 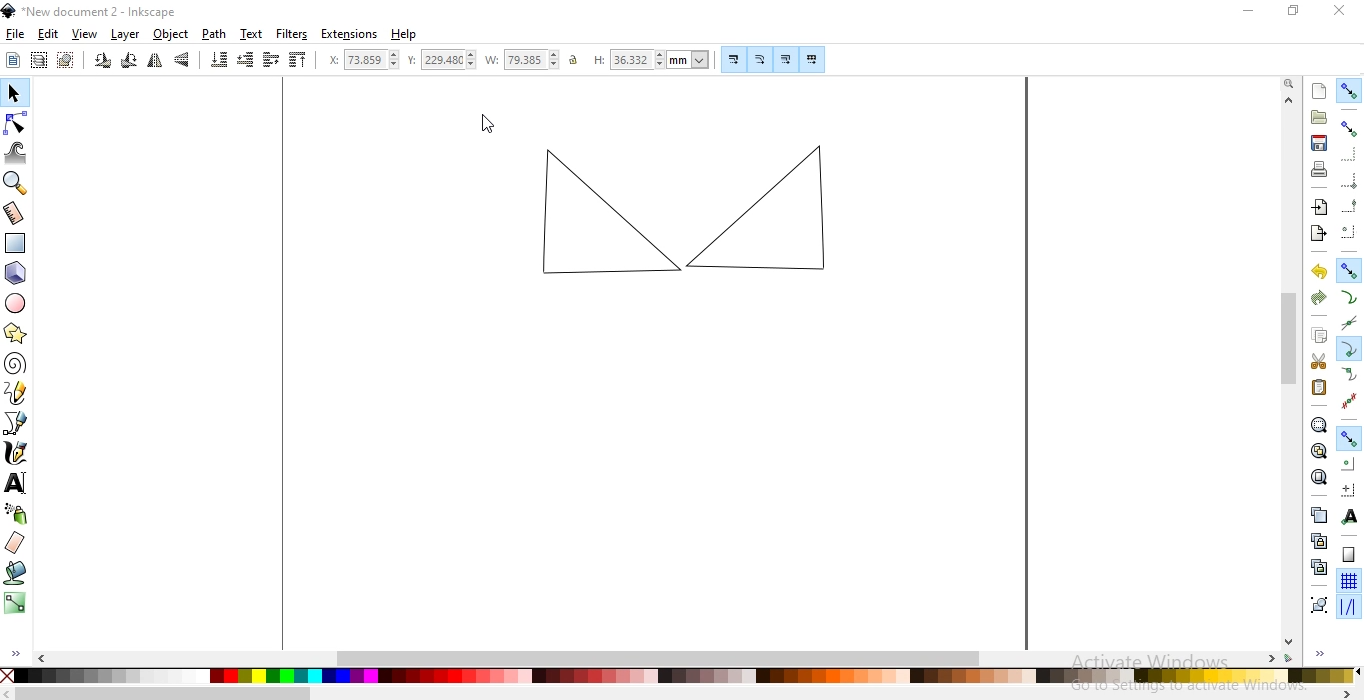 I want to click on snap to paths, so click(x=1348, y=297).